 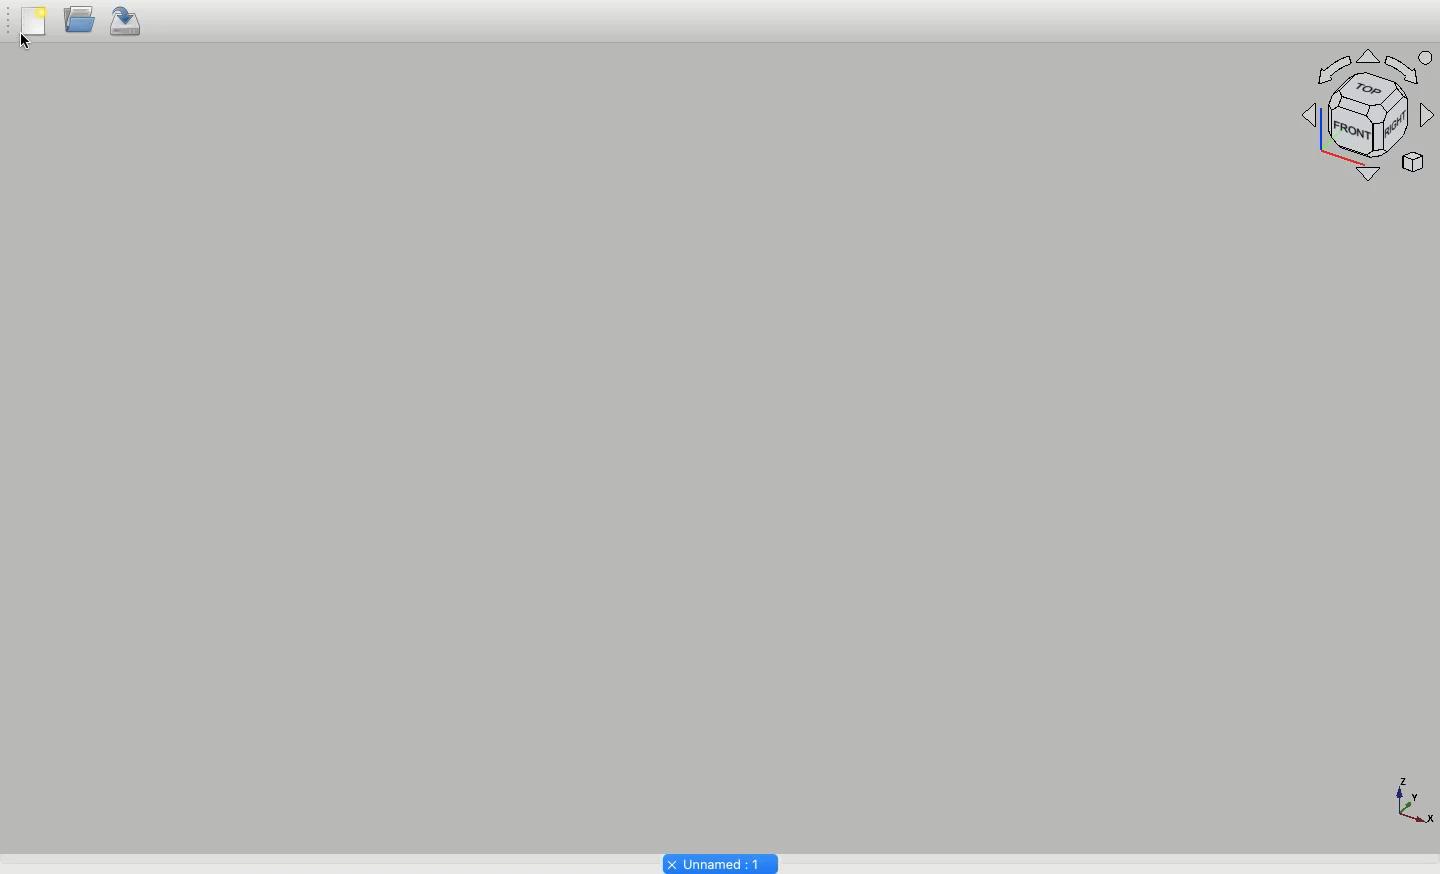 What do you see at coordinates (78, 24) in the screenshot?
I see `Open` at bounding box center [78, 24].